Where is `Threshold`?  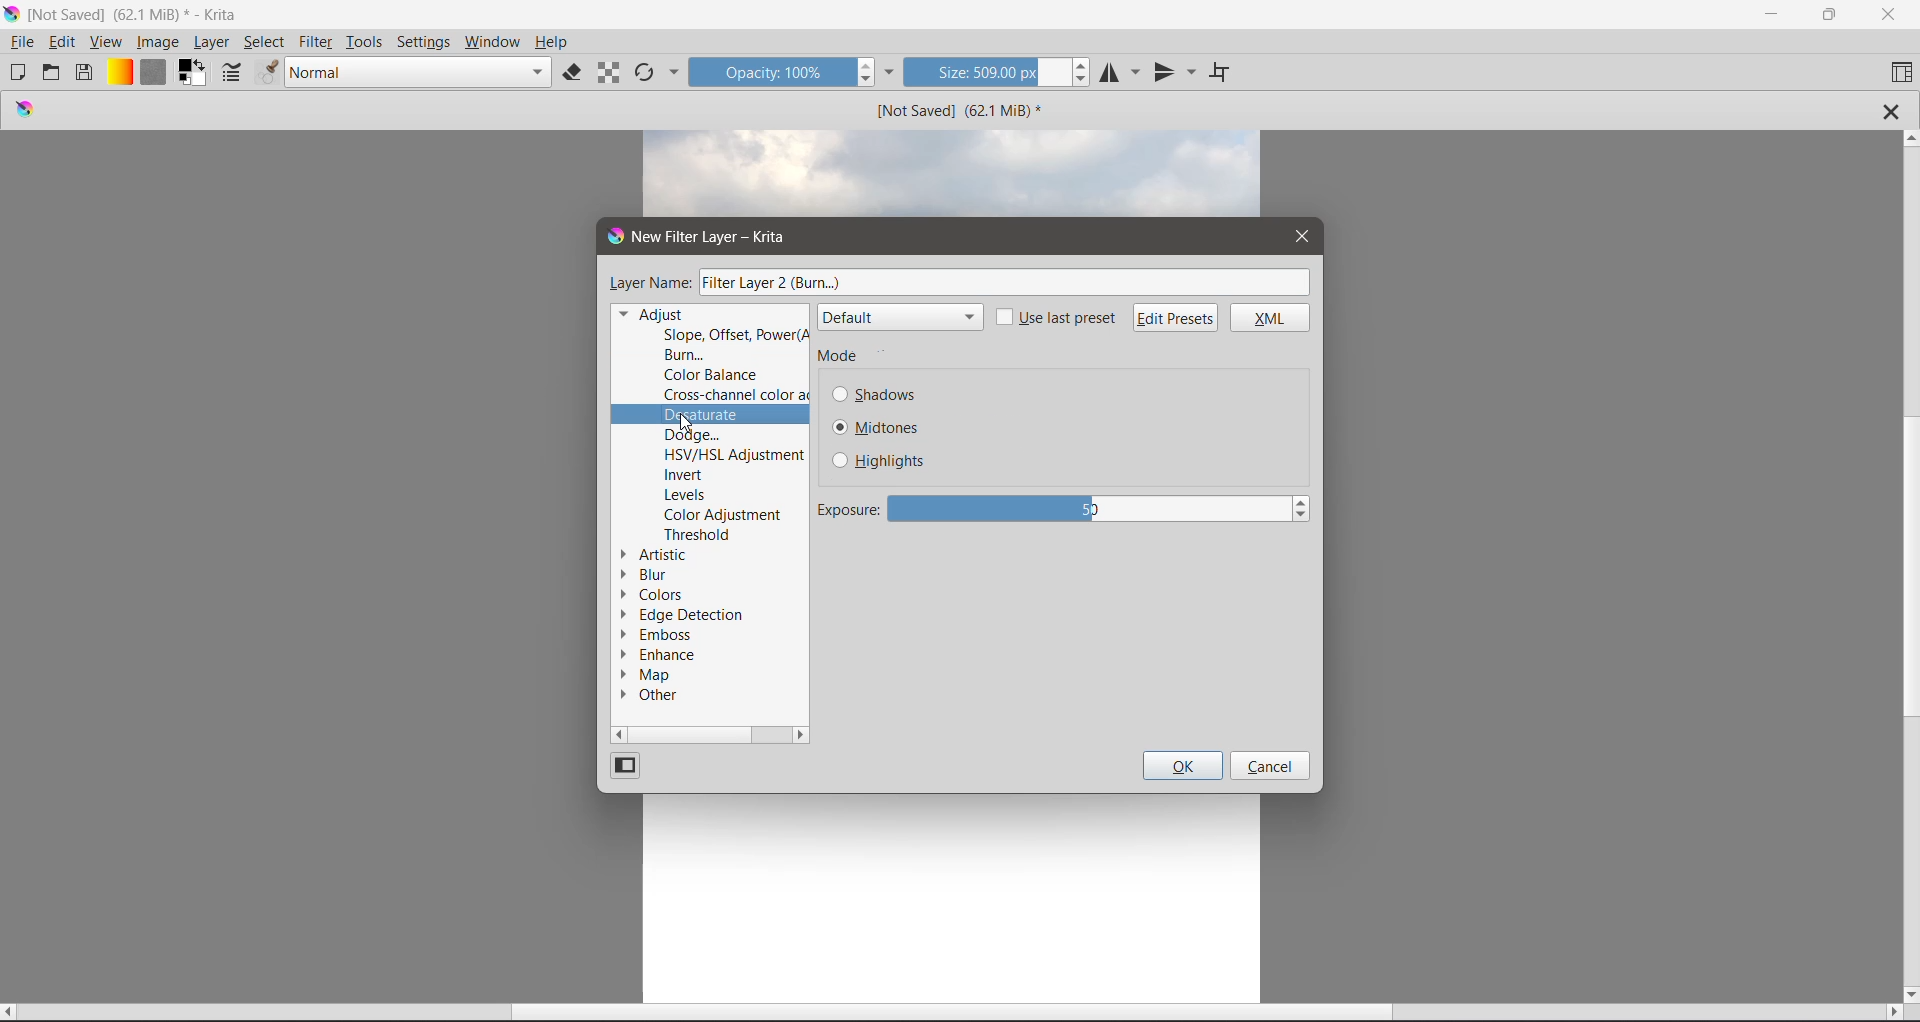 Threshold is located at coordinates (703, 534).